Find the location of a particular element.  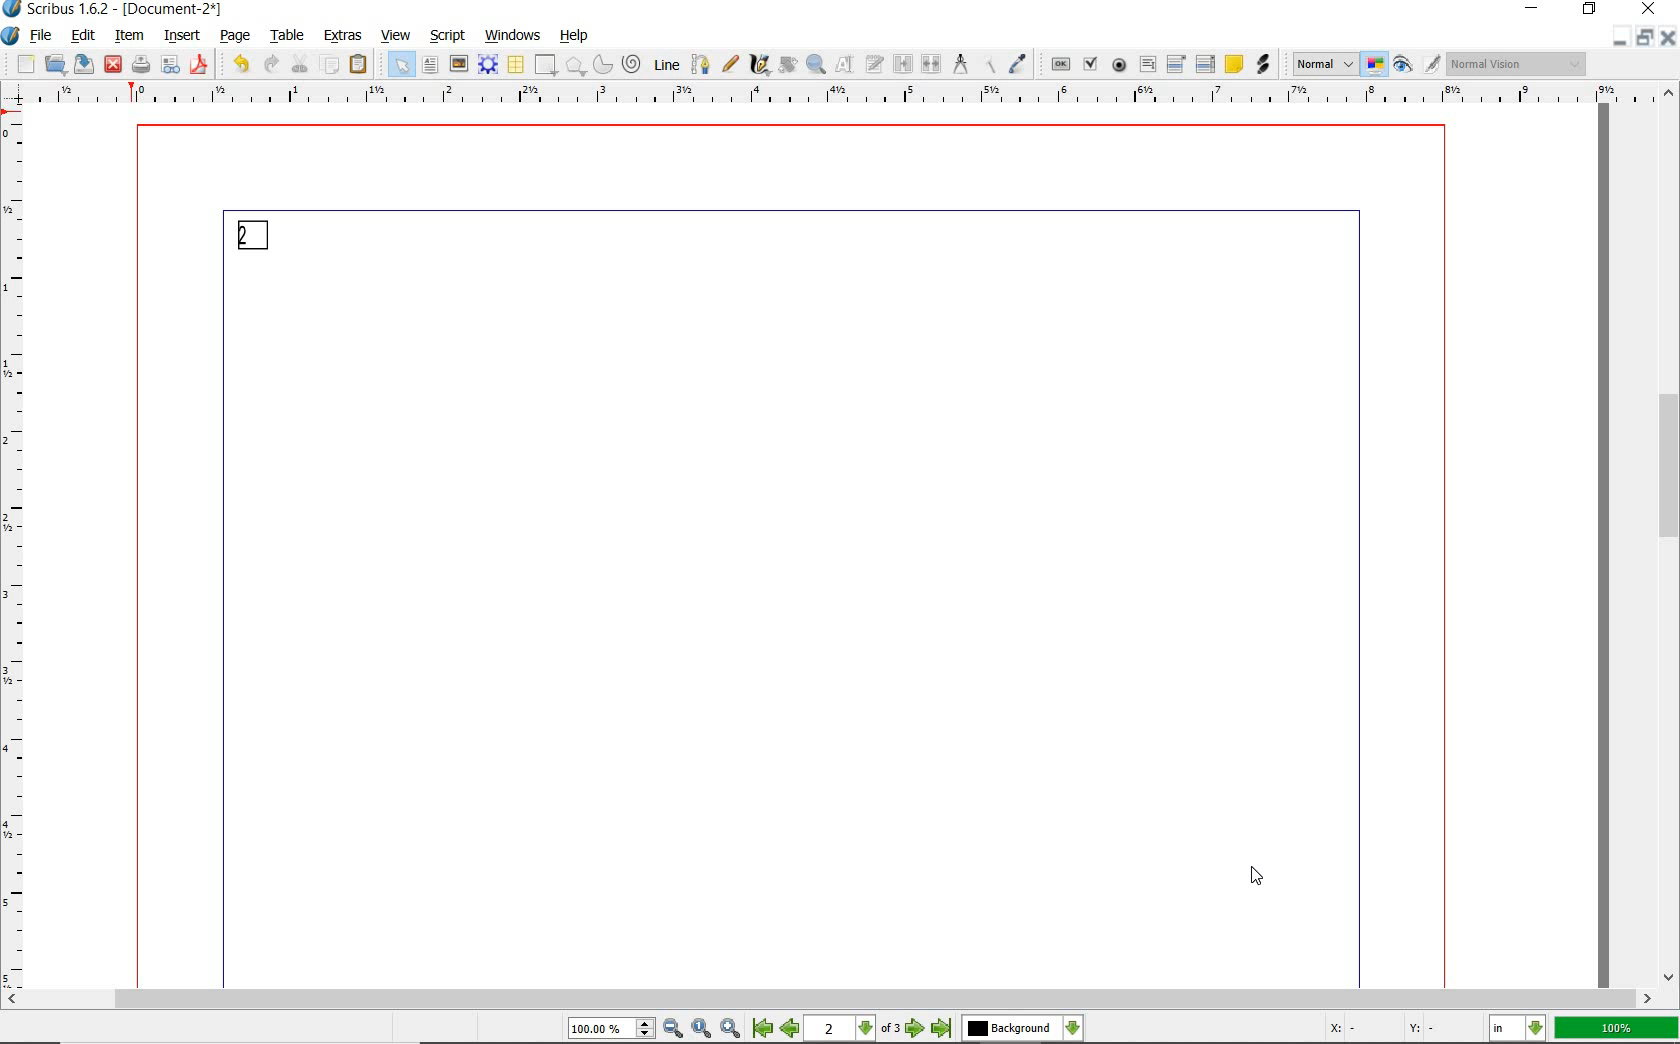

new is located at coordinates (27, 65).